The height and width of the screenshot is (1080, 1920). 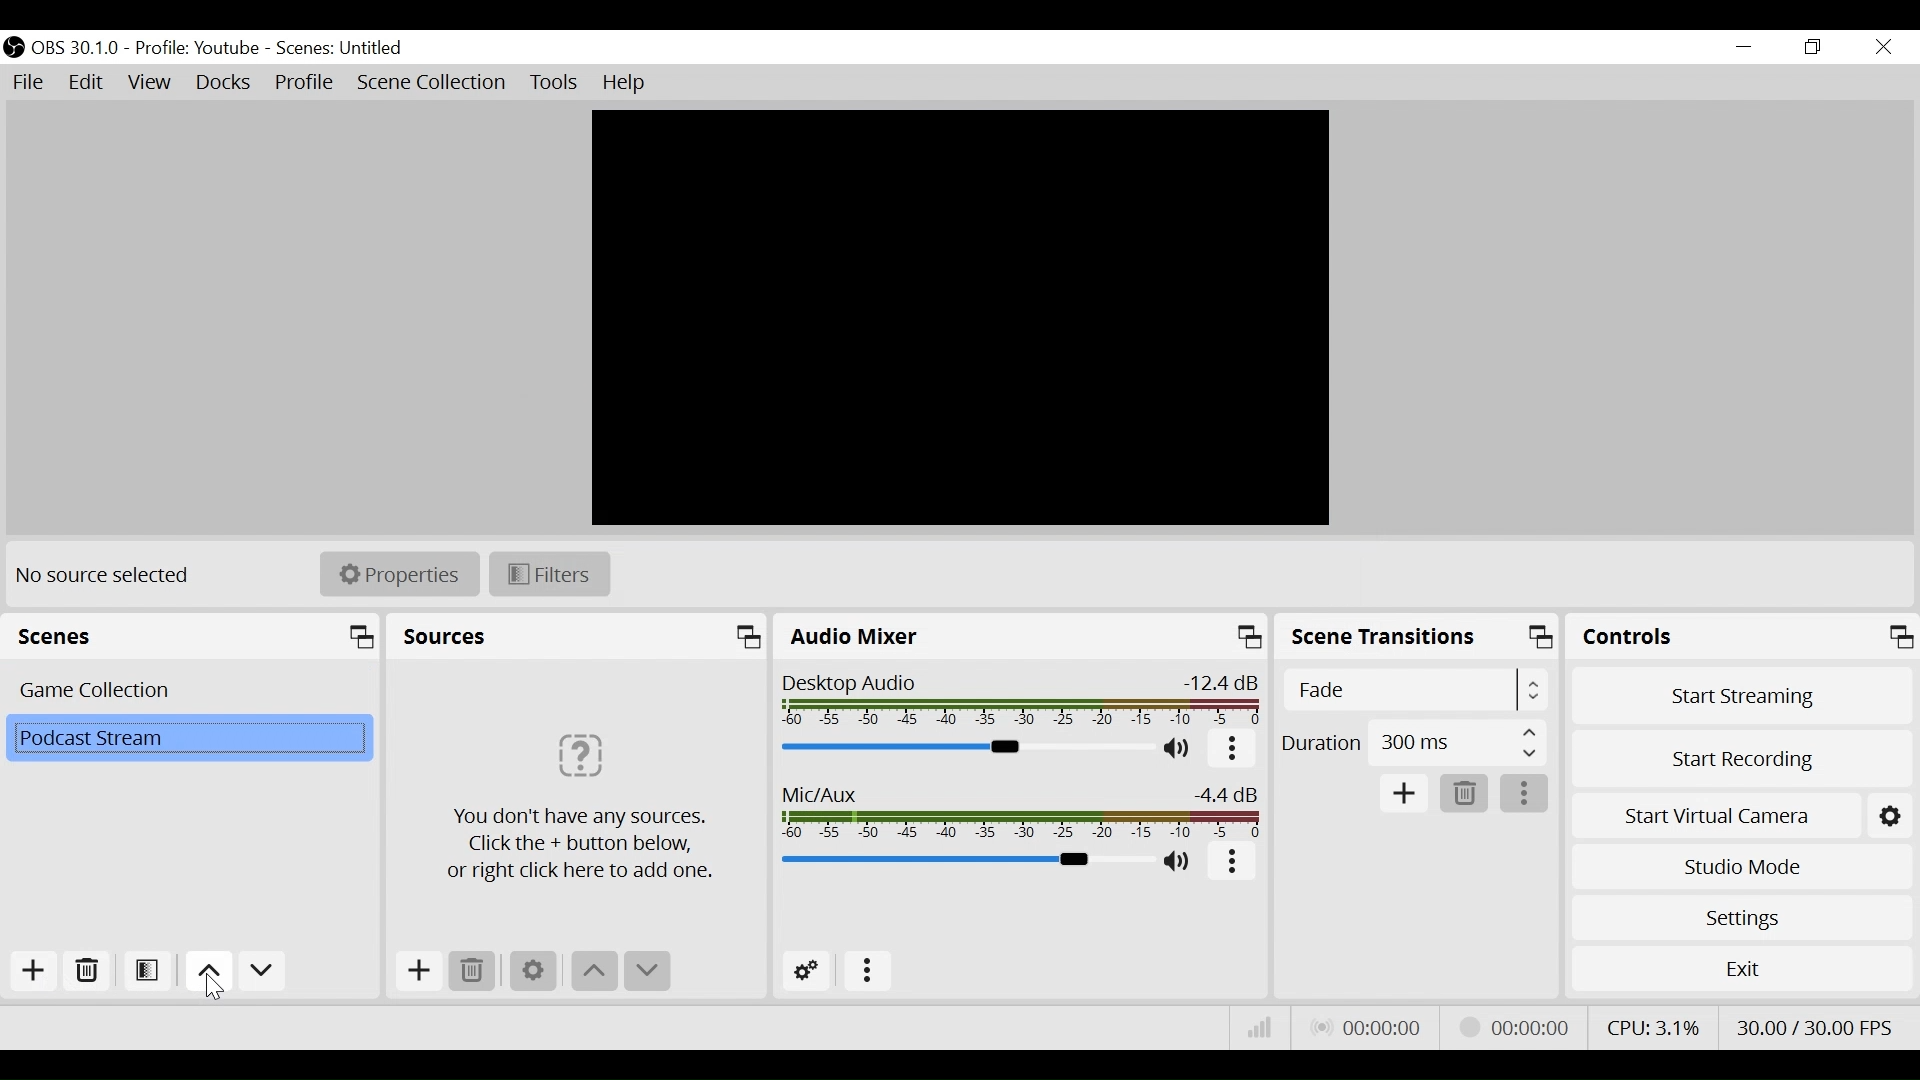 What do you see at coordinates (645, 972) in the screenshot?
I see `Move down` at bounding box center [645, 972].